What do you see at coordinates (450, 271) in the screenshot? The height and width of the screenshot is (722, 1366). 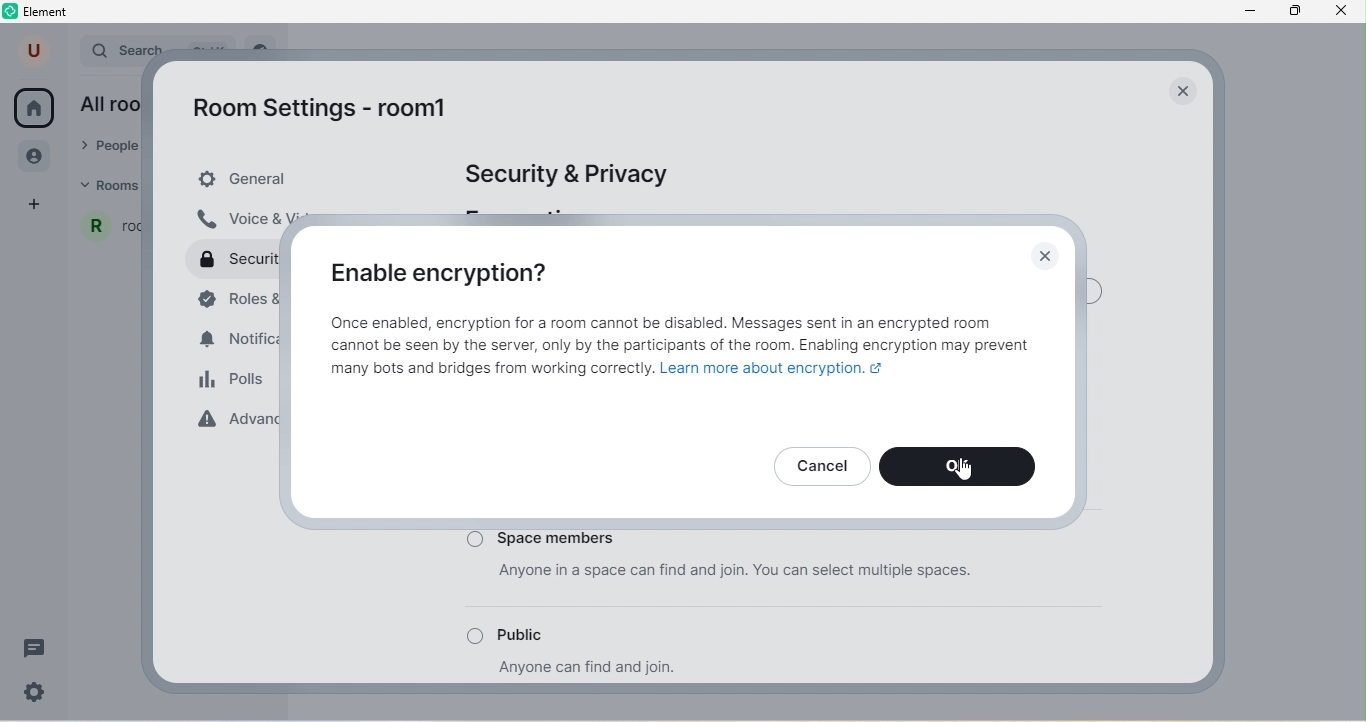 I see `enable encryption?` at bounding box center [450, 271].